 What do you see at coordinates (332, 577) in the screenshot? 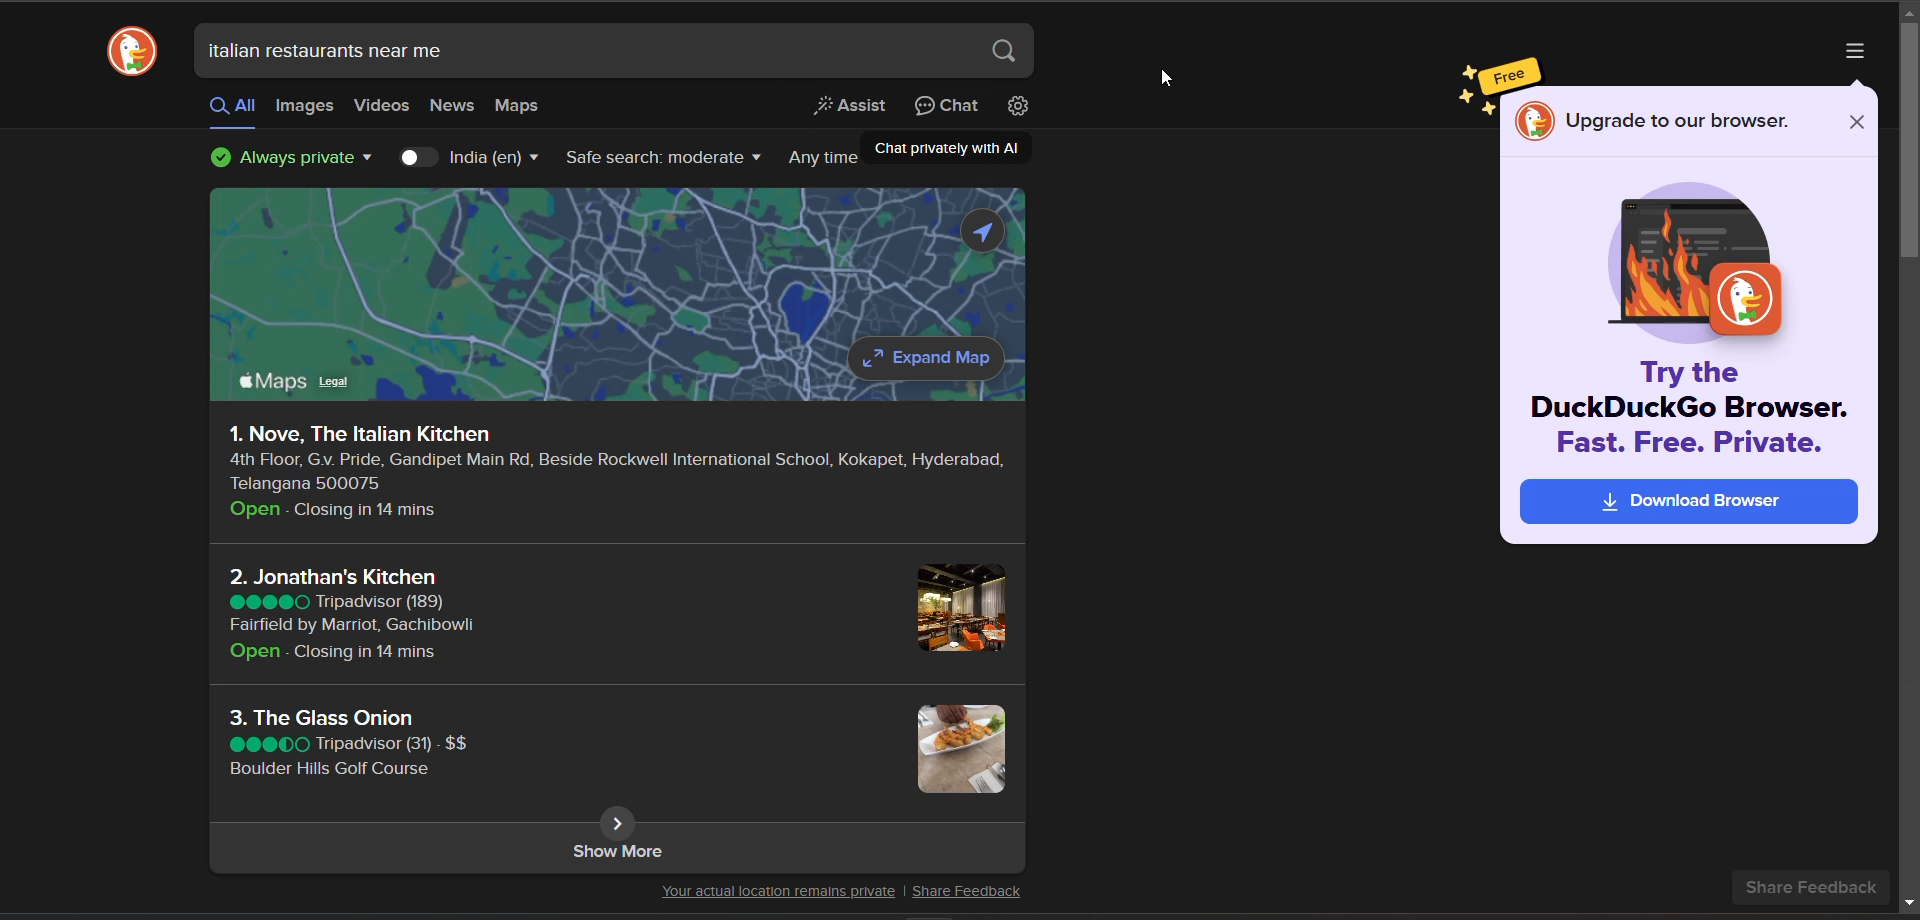
I see `2. Jonathan's Kitchen` at bounding box center [332, 577].